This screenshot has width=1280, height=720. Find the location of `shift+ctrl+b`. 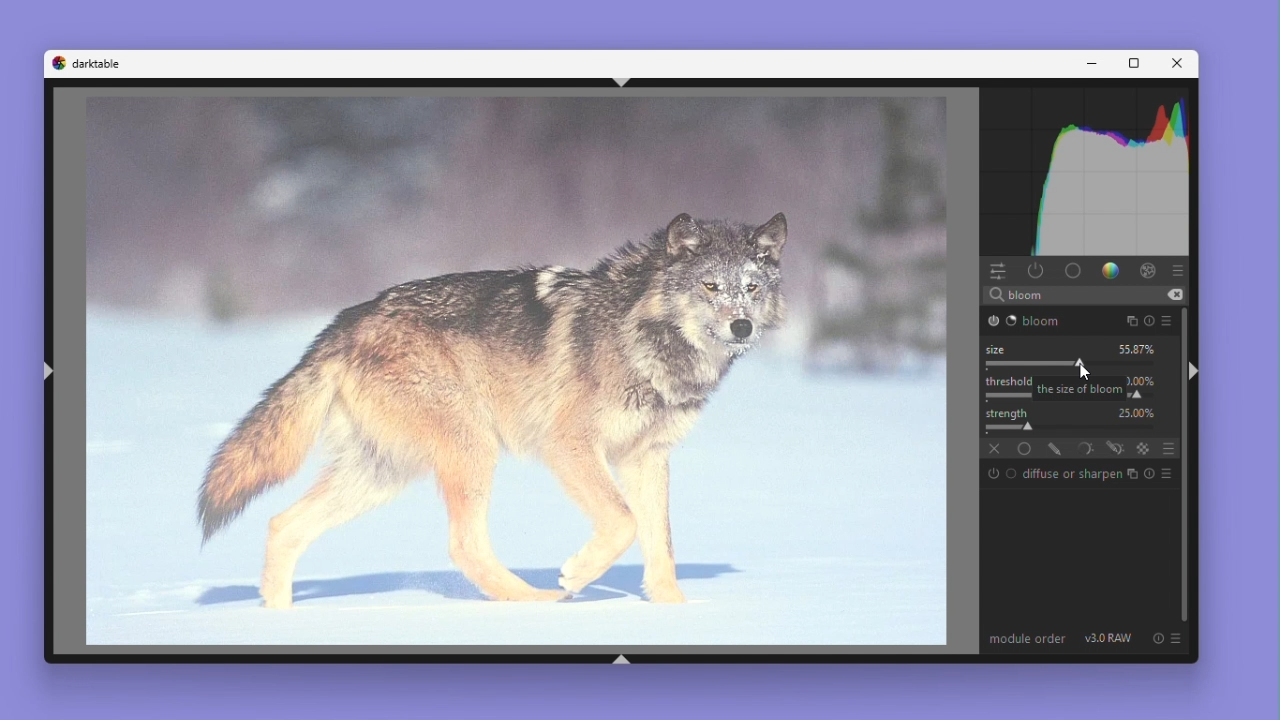

shift+ctrl+b is located at coordinates (621, 660).